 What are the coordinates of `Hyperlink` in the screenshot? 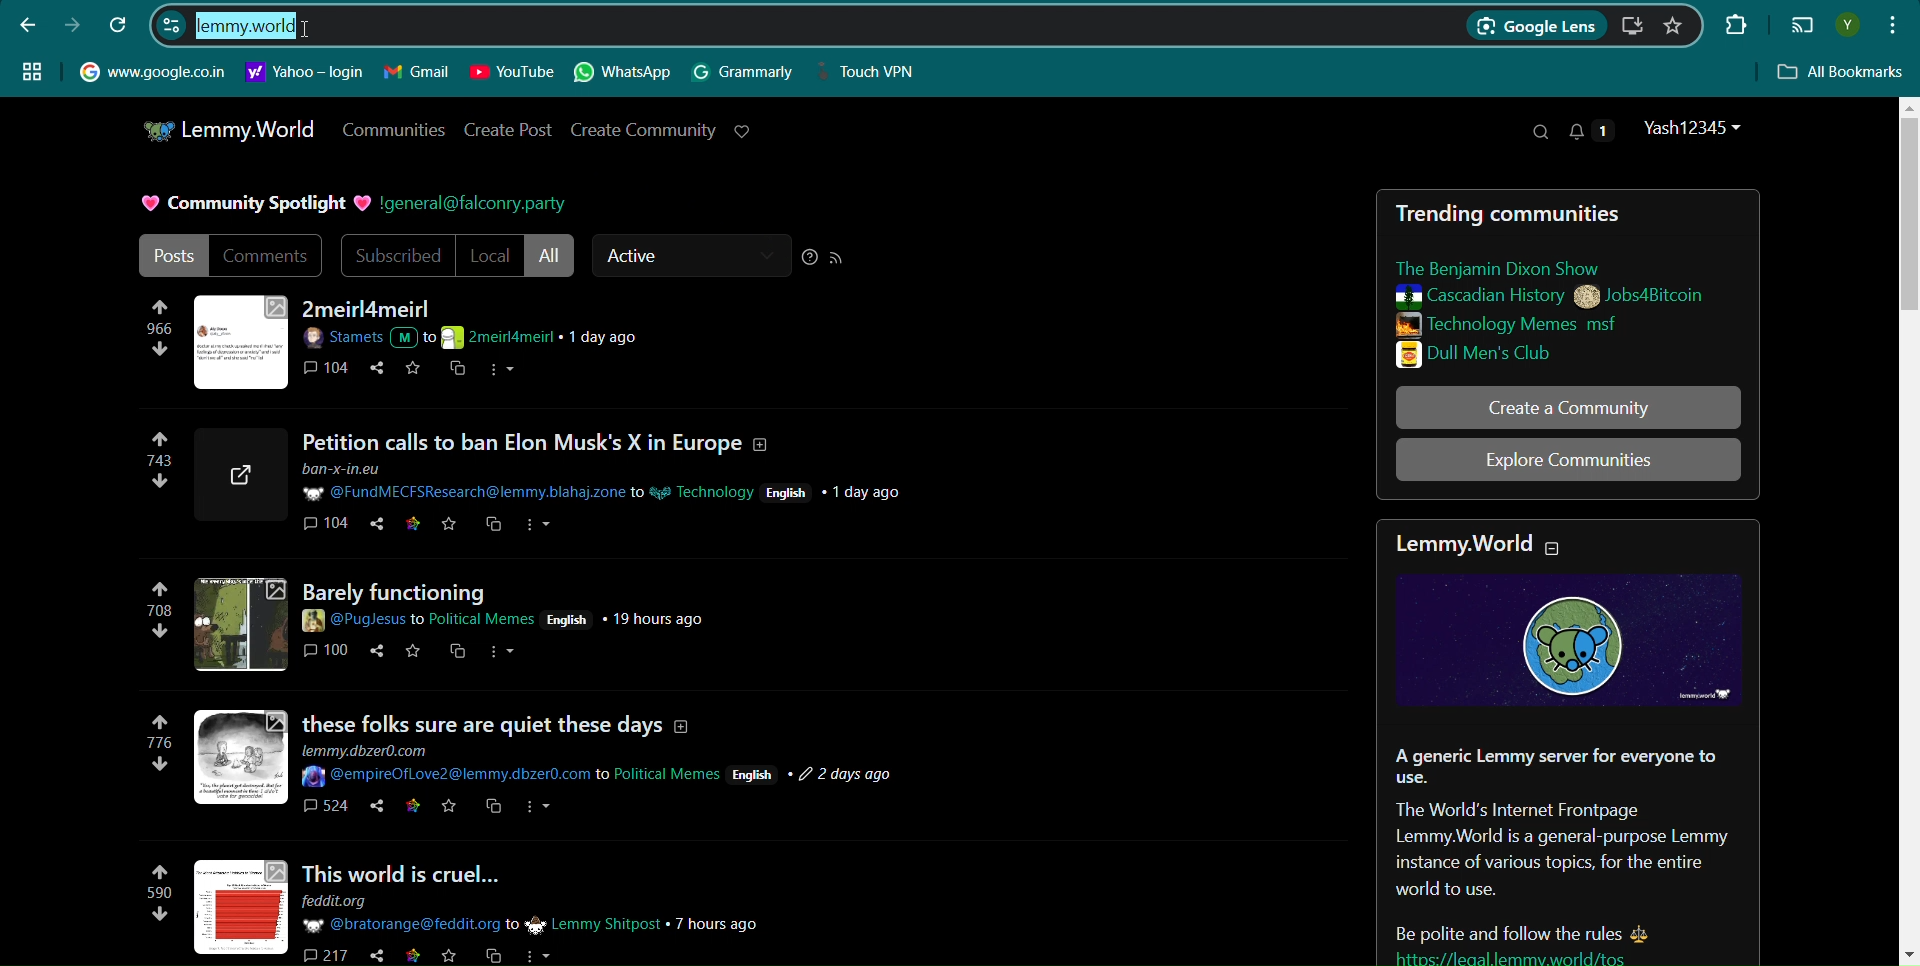 It's located at (246, 27).